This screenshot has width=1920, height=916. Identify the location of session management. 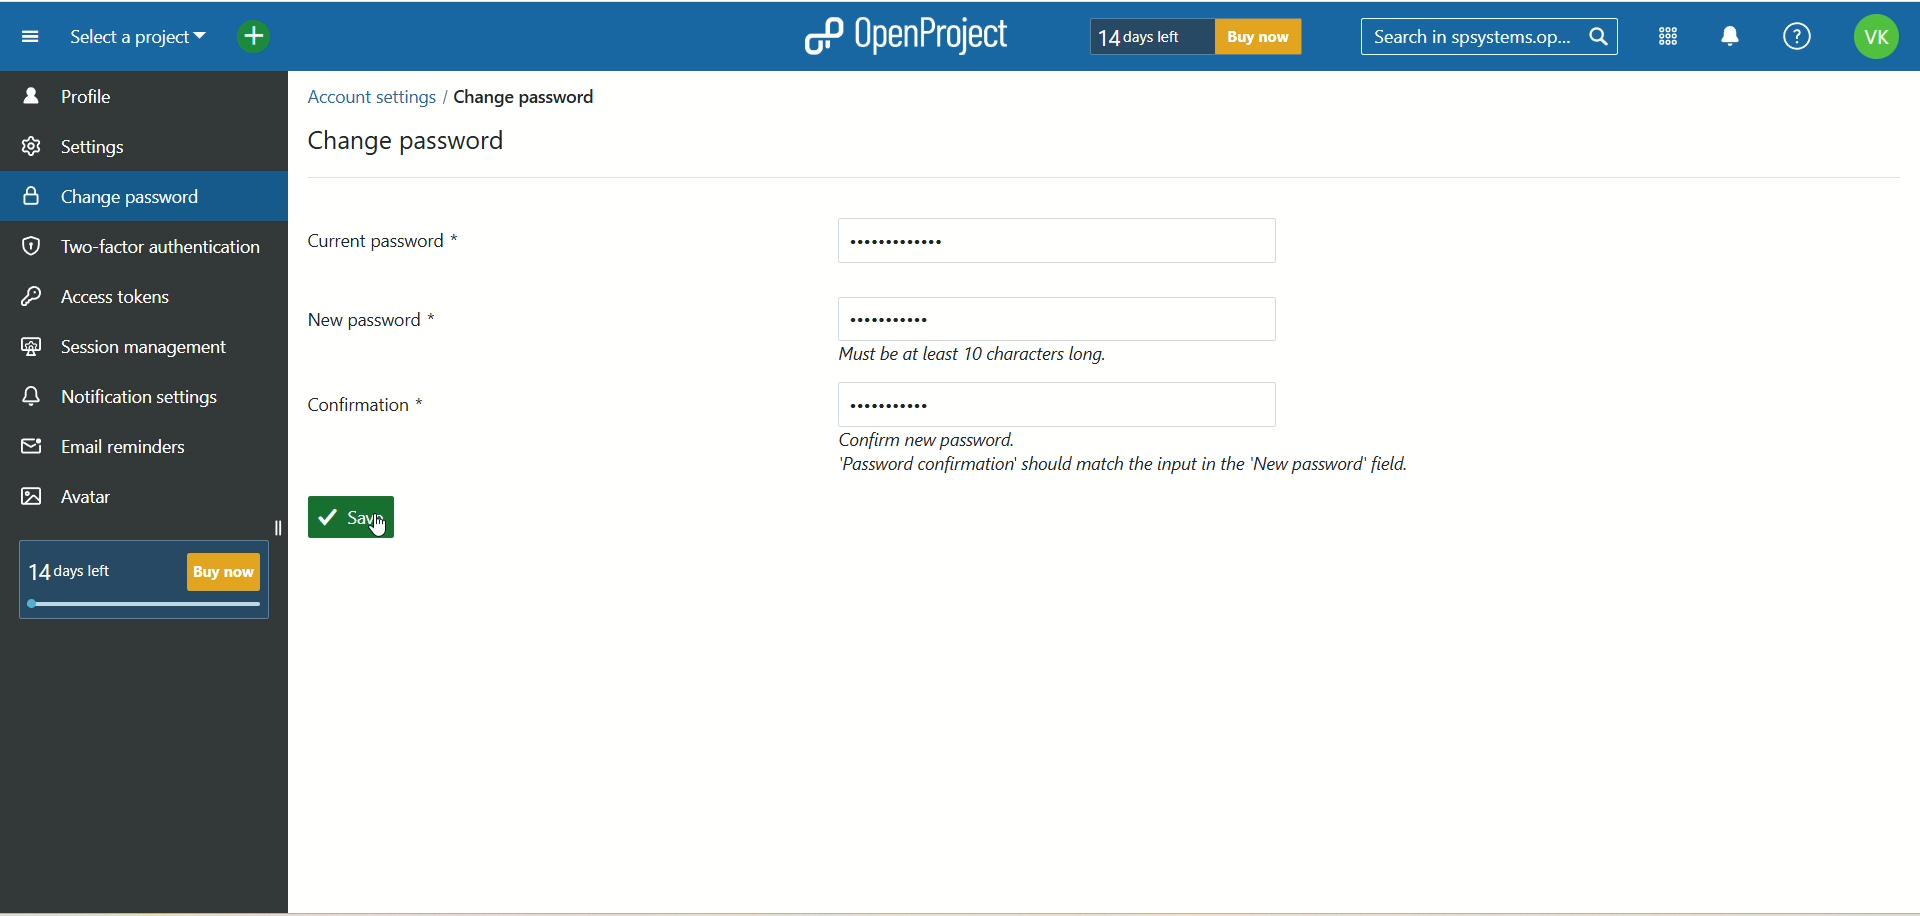
(127, 344).